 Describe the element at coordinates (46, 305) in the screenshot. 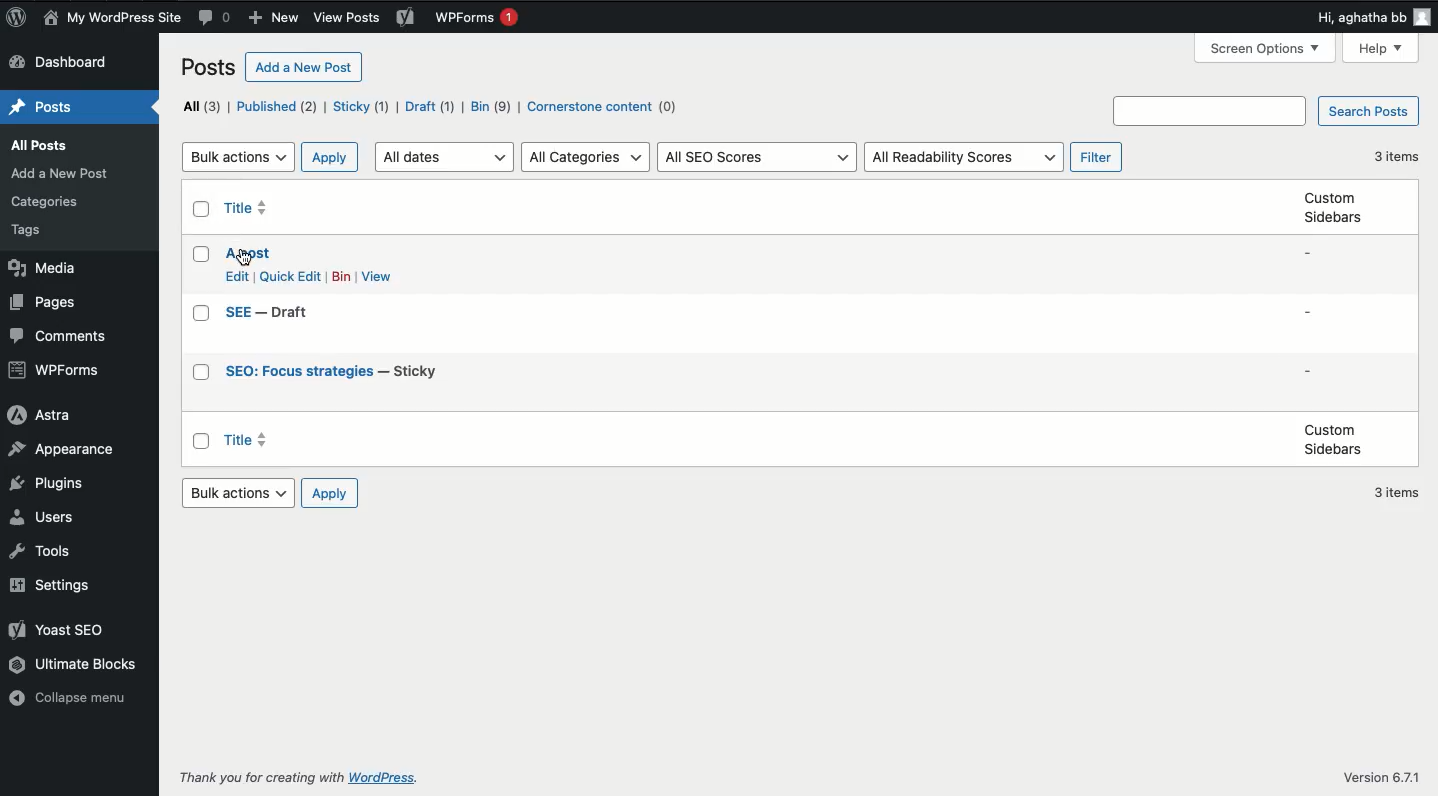

I see `Pages ` at that location.